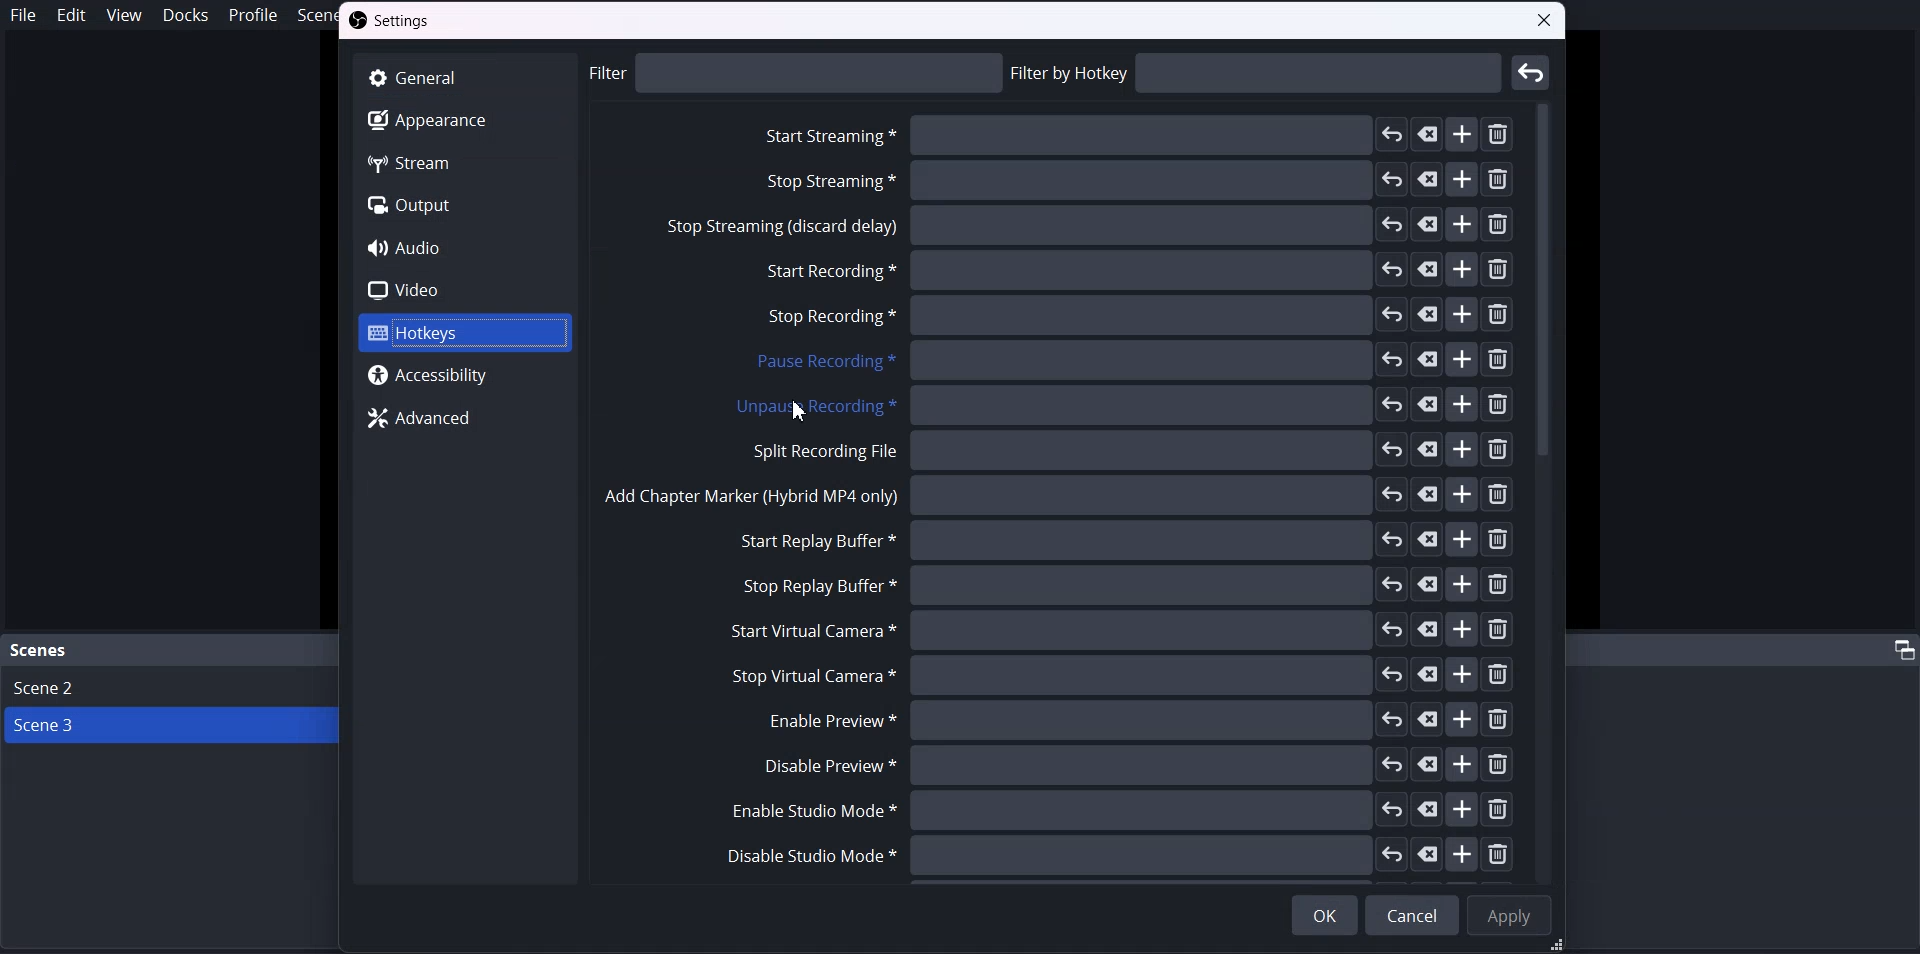 Image resolution: width=1920 pixels, height=954 pixels. What do you see at coordinates (1042, 181) in the screenshot?
I see `Stop streaming` at bounding box center [1042, 181].